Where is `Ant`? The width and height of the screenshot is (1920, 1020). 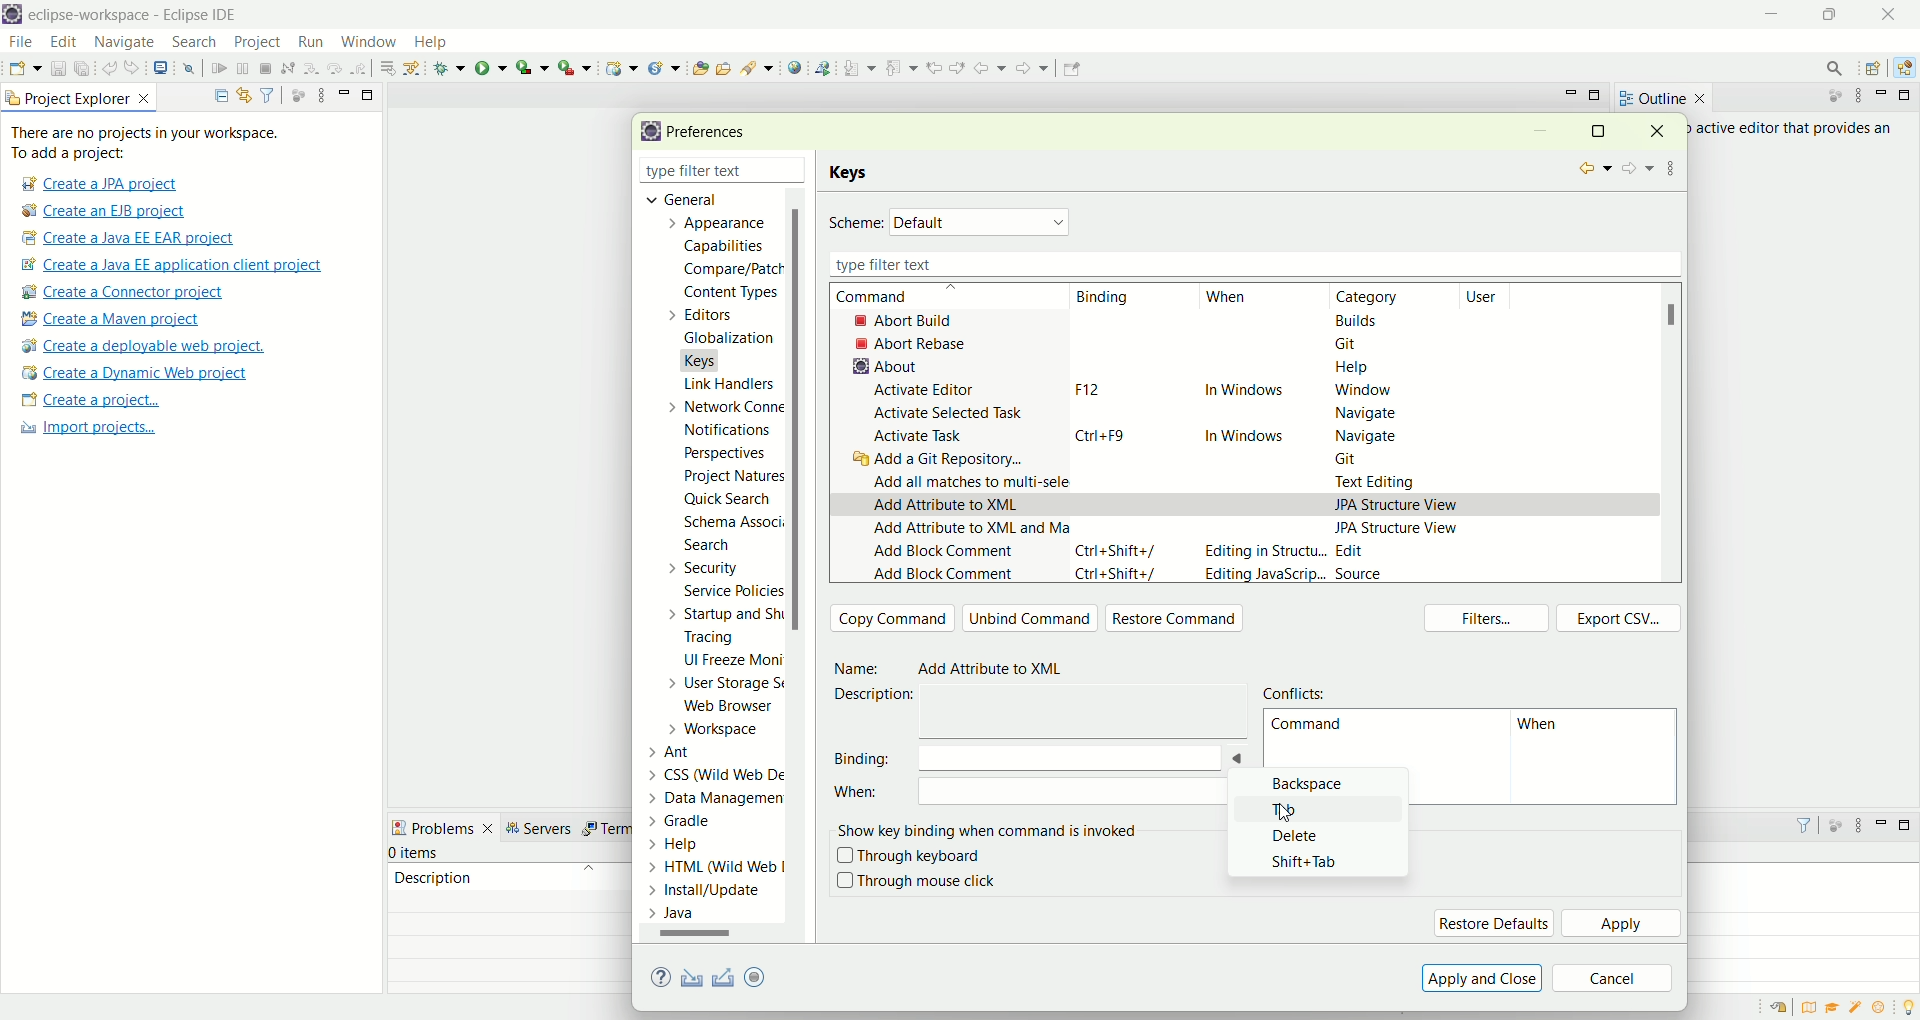
Ant is located at coordinates (682, 750).